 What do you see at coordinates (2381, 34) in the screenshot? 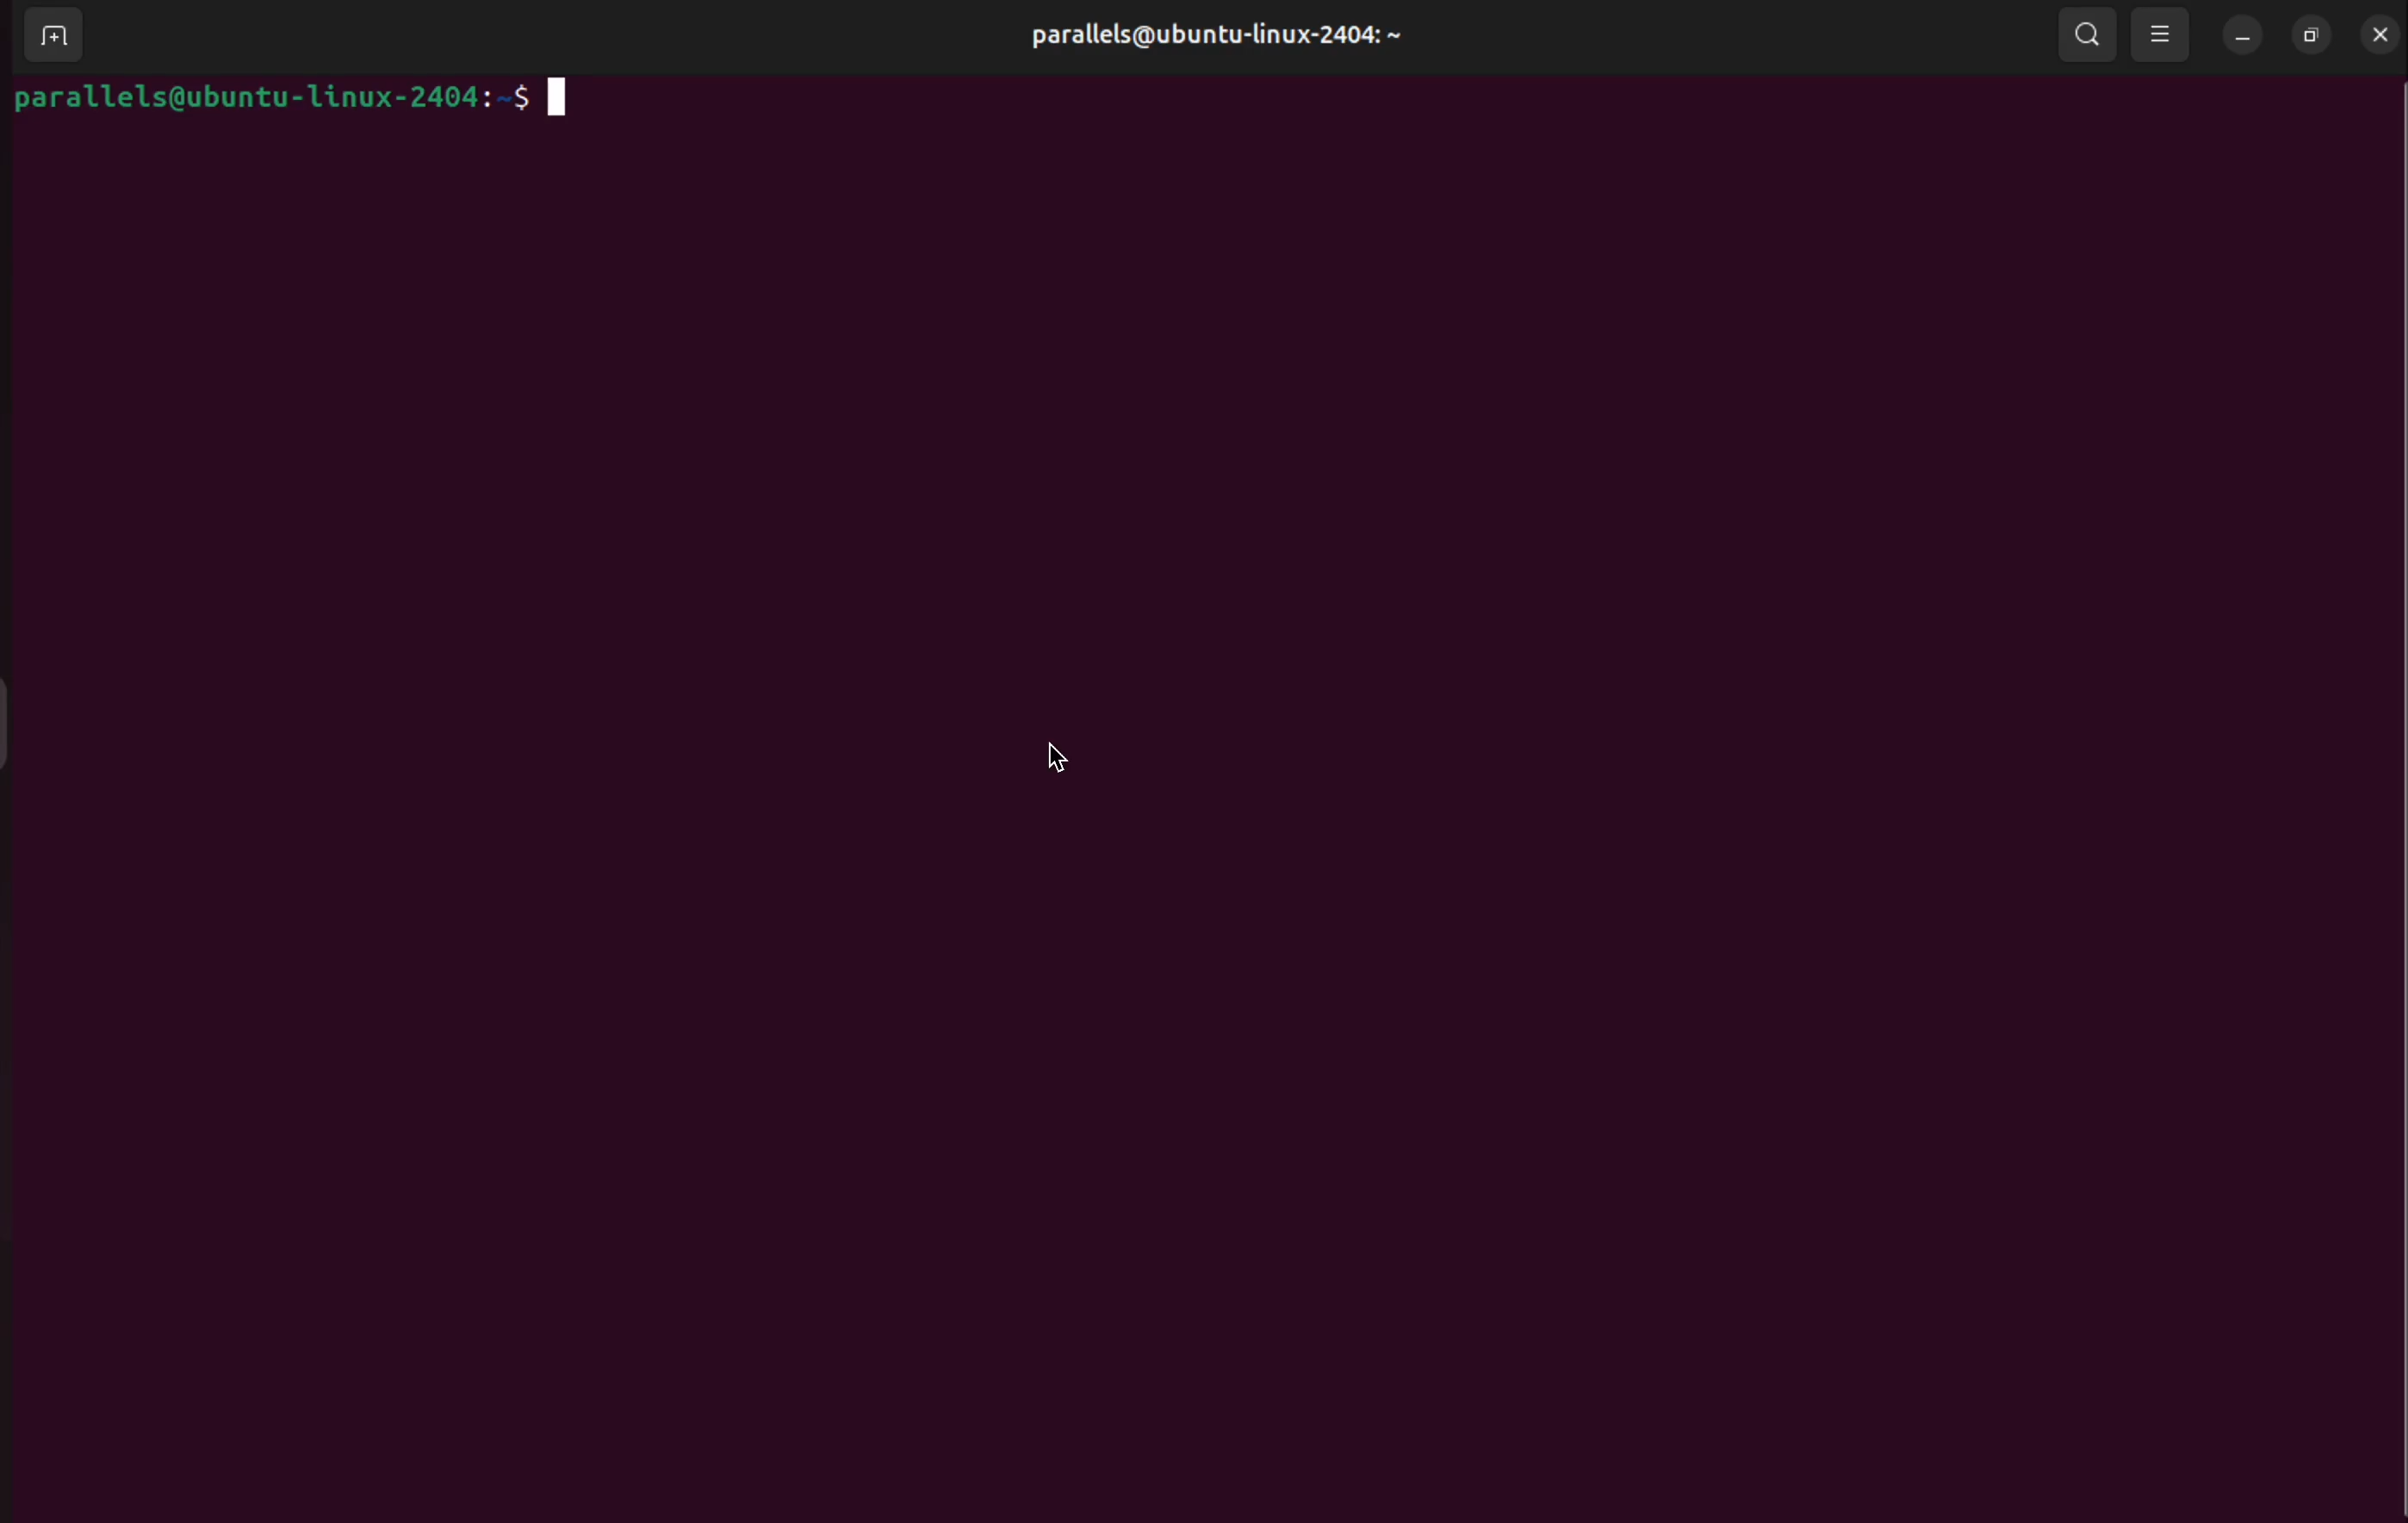
I see `close` at bounding box center [2381, 34].